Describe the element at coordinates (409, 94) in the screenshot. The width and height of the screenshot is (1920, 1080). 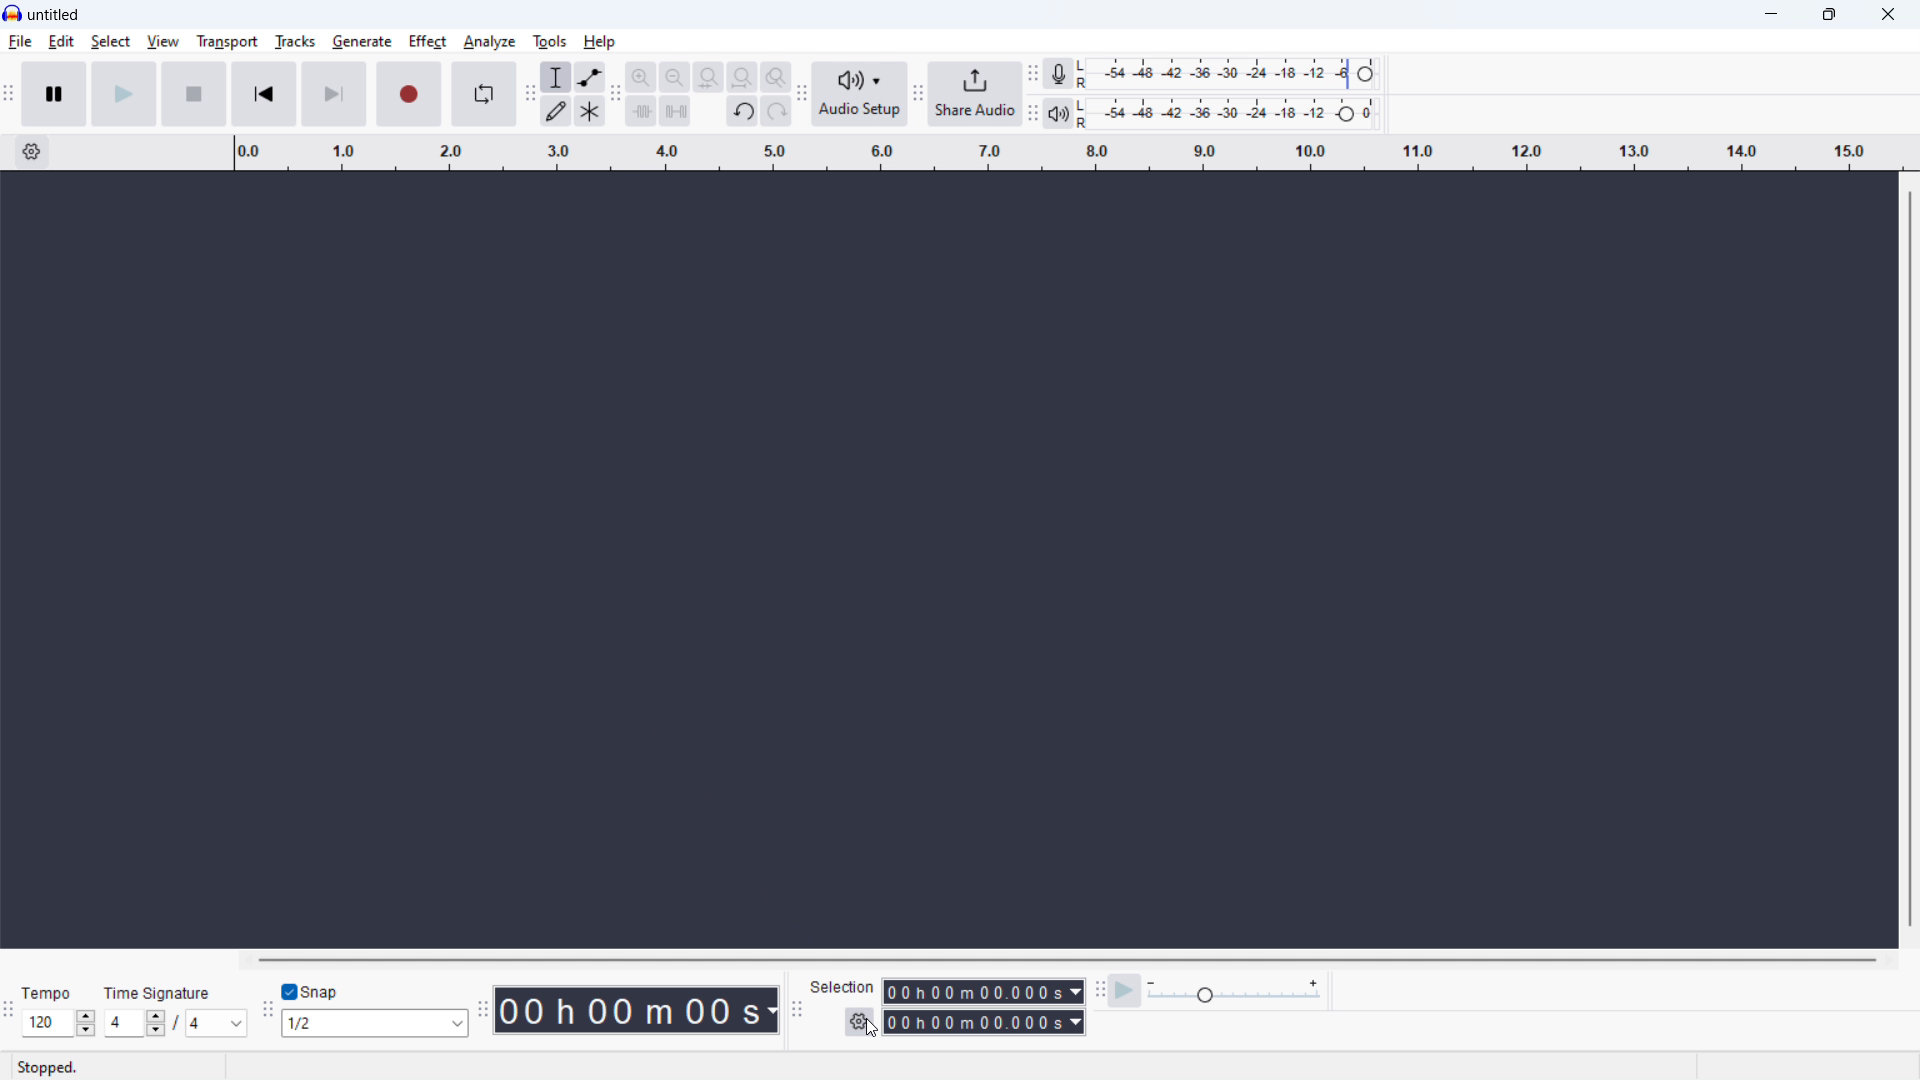
I see `record` at that location.